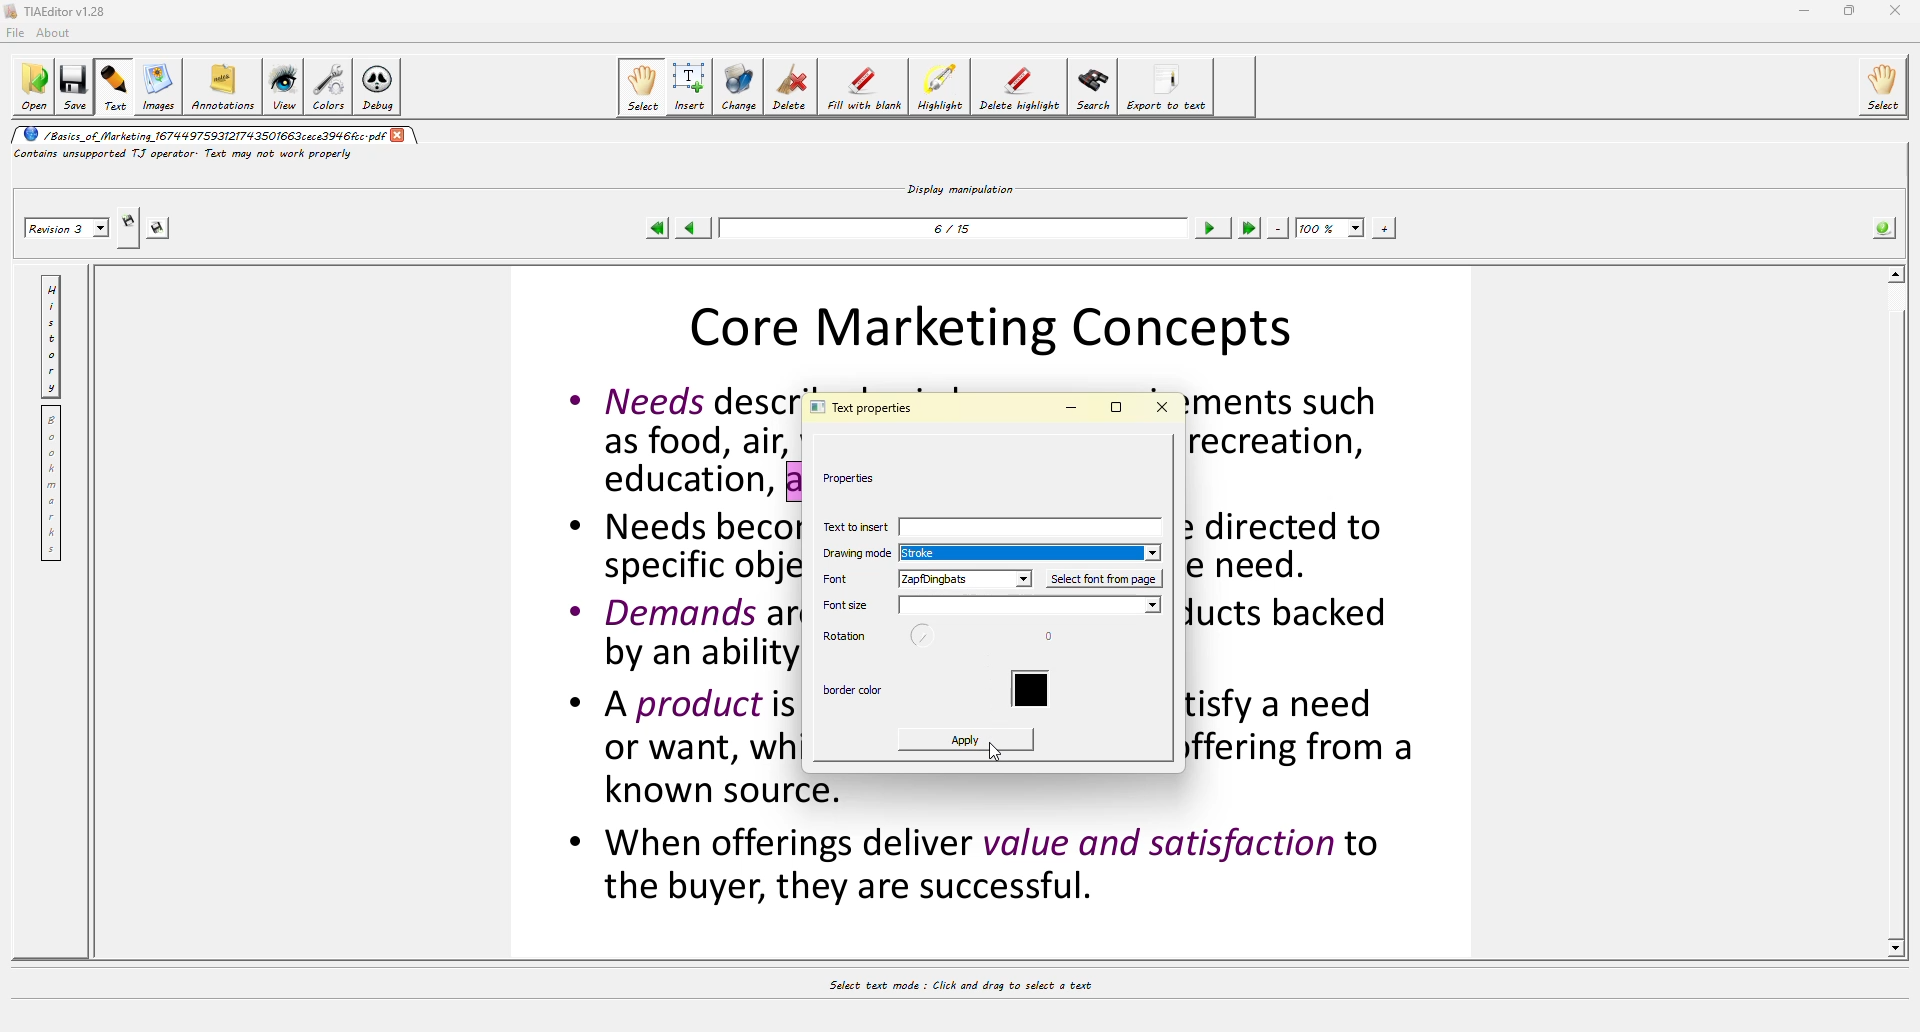 The image size is (1920, 1032). I want to click on change, so click(738, 87).